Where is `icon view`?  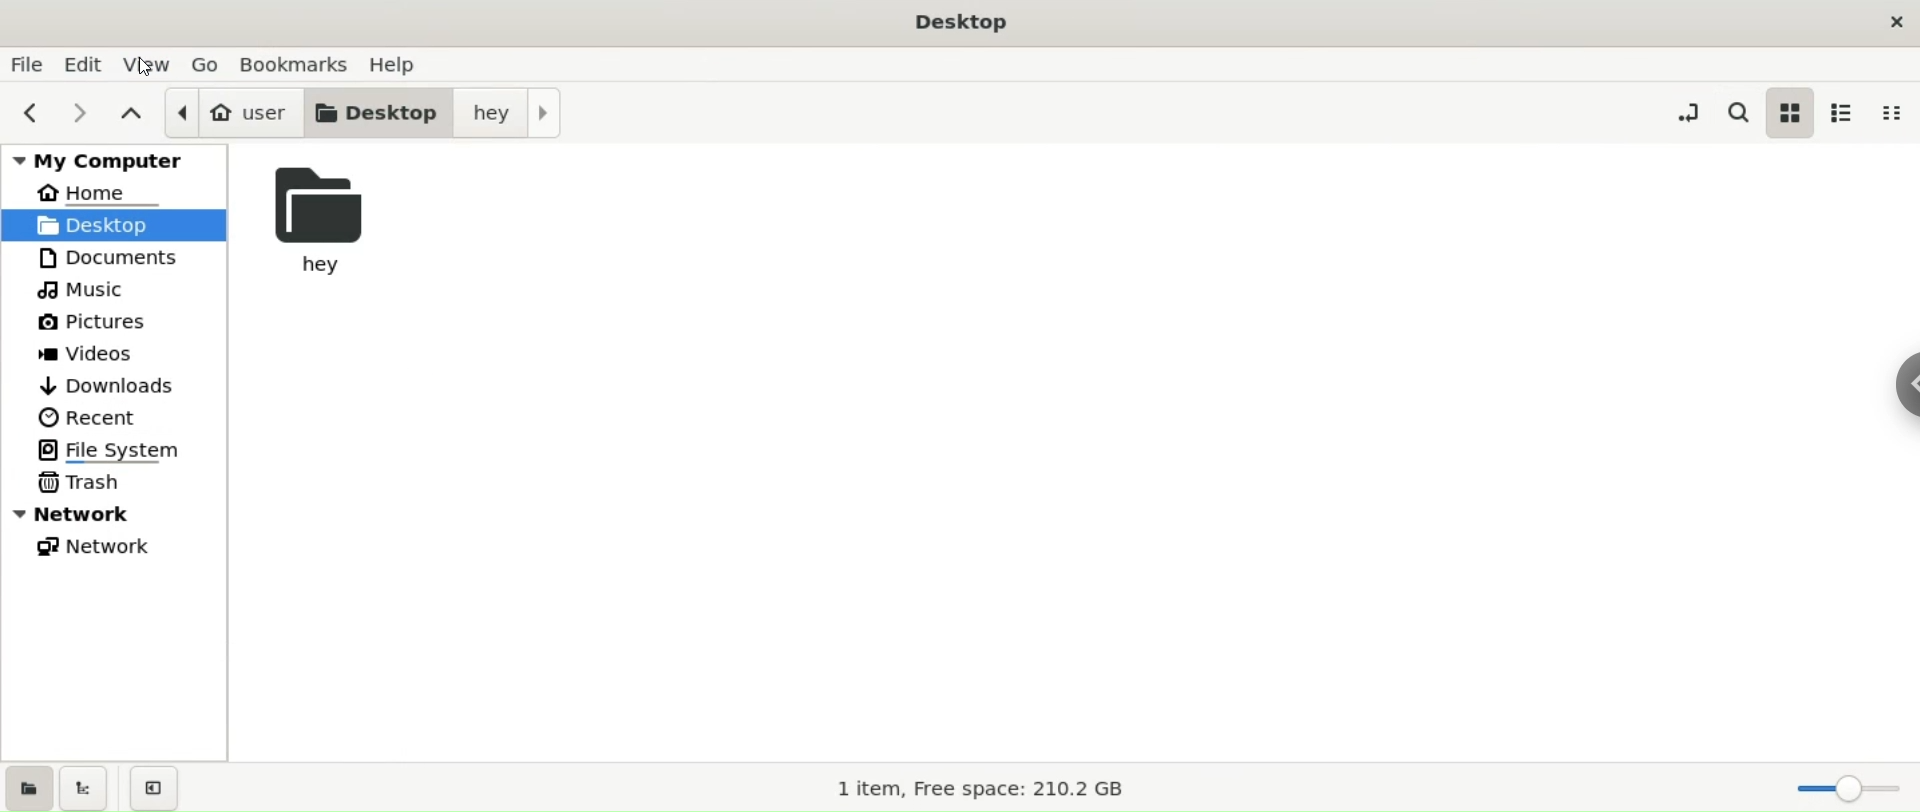
icon view is located at coordinates (1792, 110).